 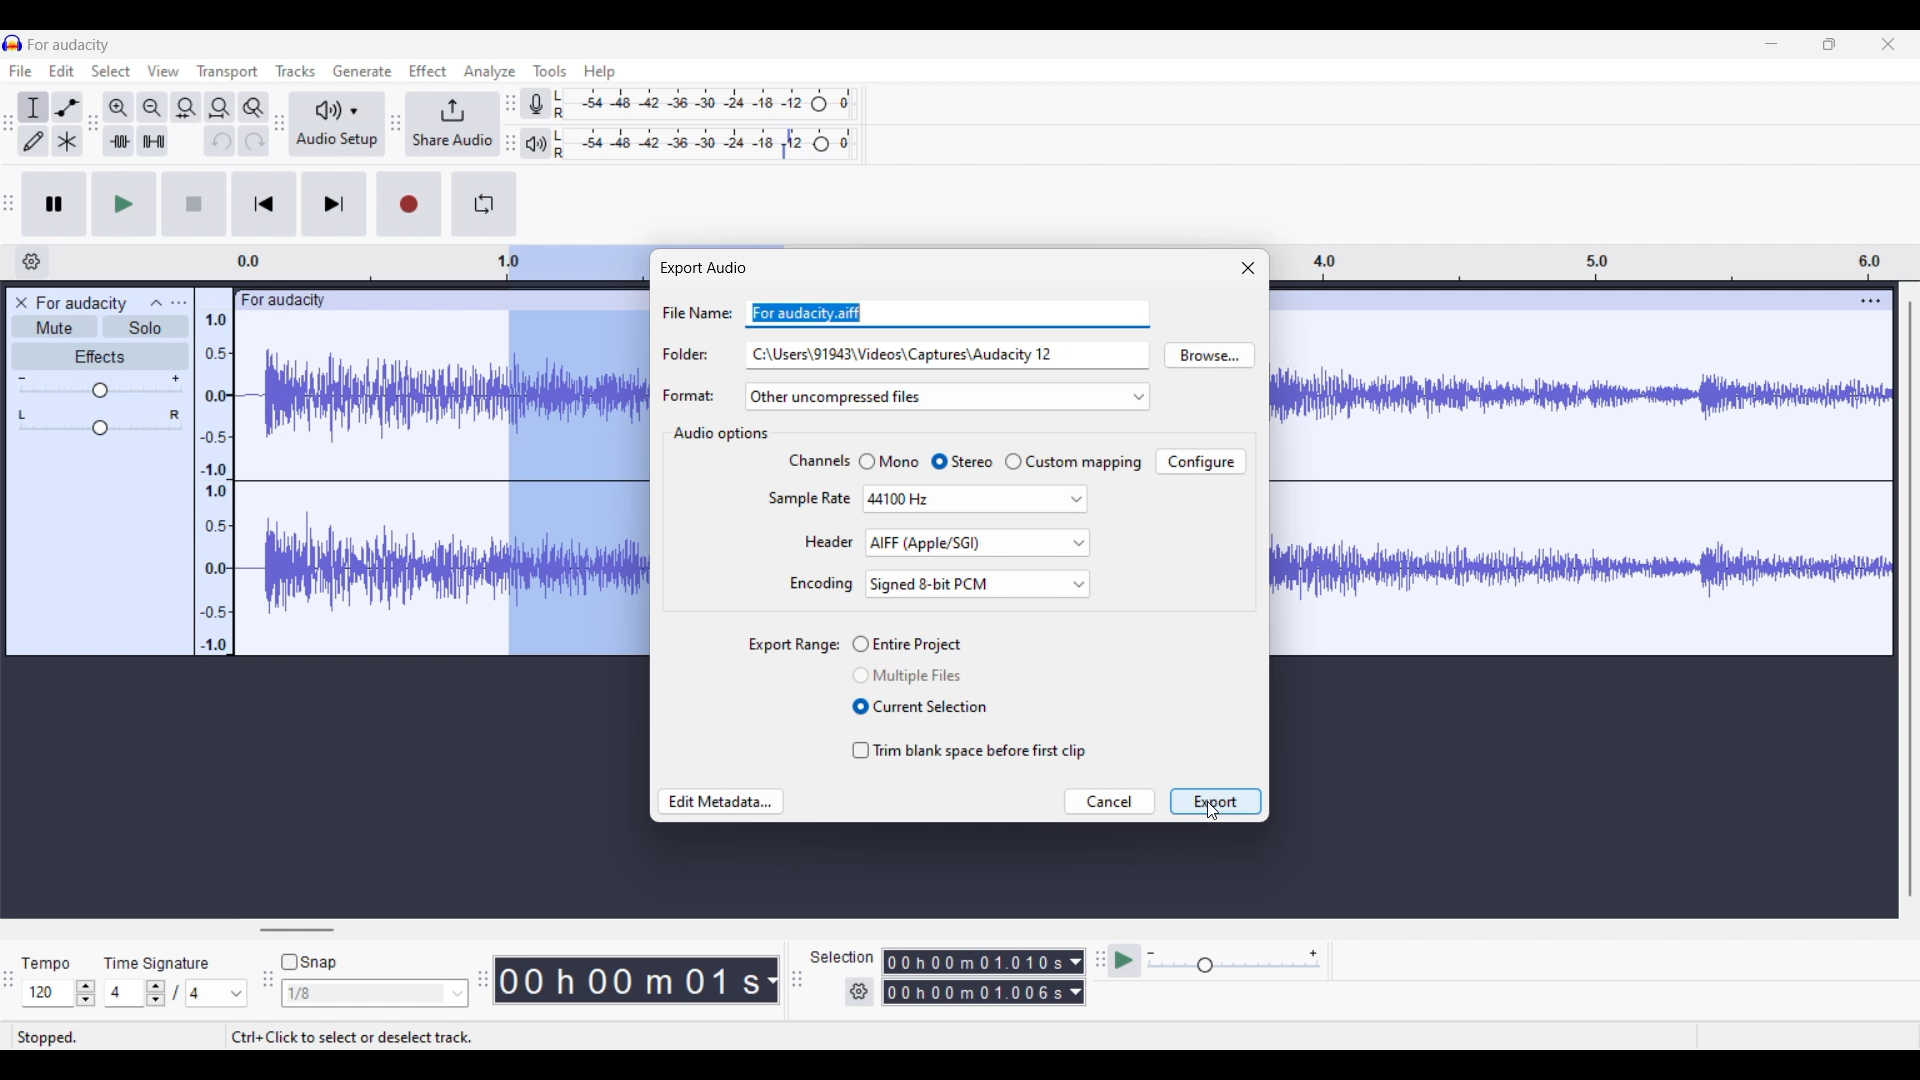 What do you see at coordinates (804, 498) in the screenshot?
I see `Sample Rate` at bounding box center [804, 498].